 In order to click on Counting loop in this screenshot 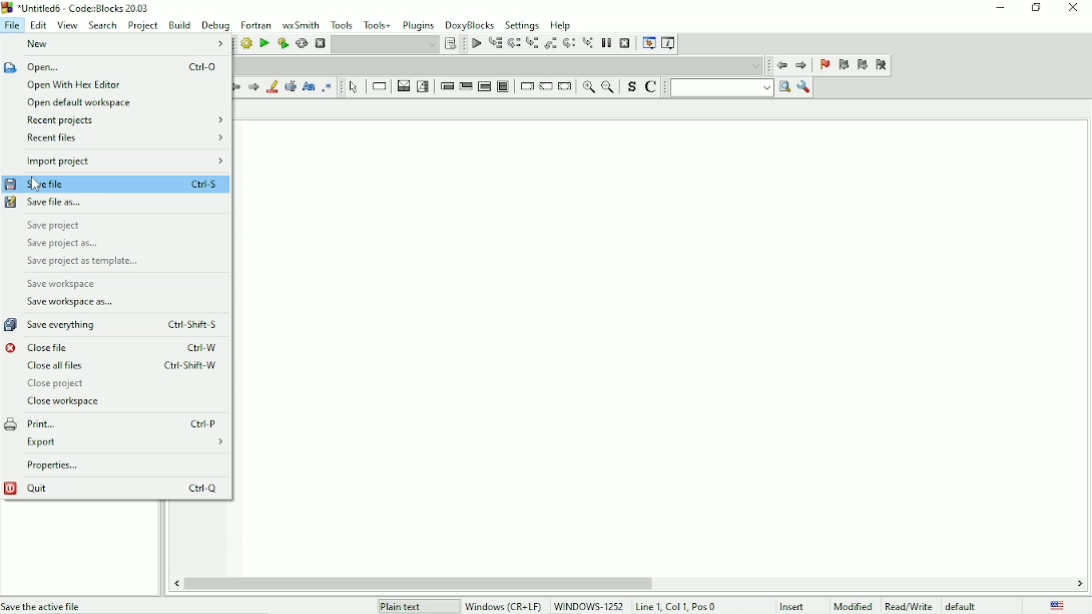, I will do `click(484, 86)`.